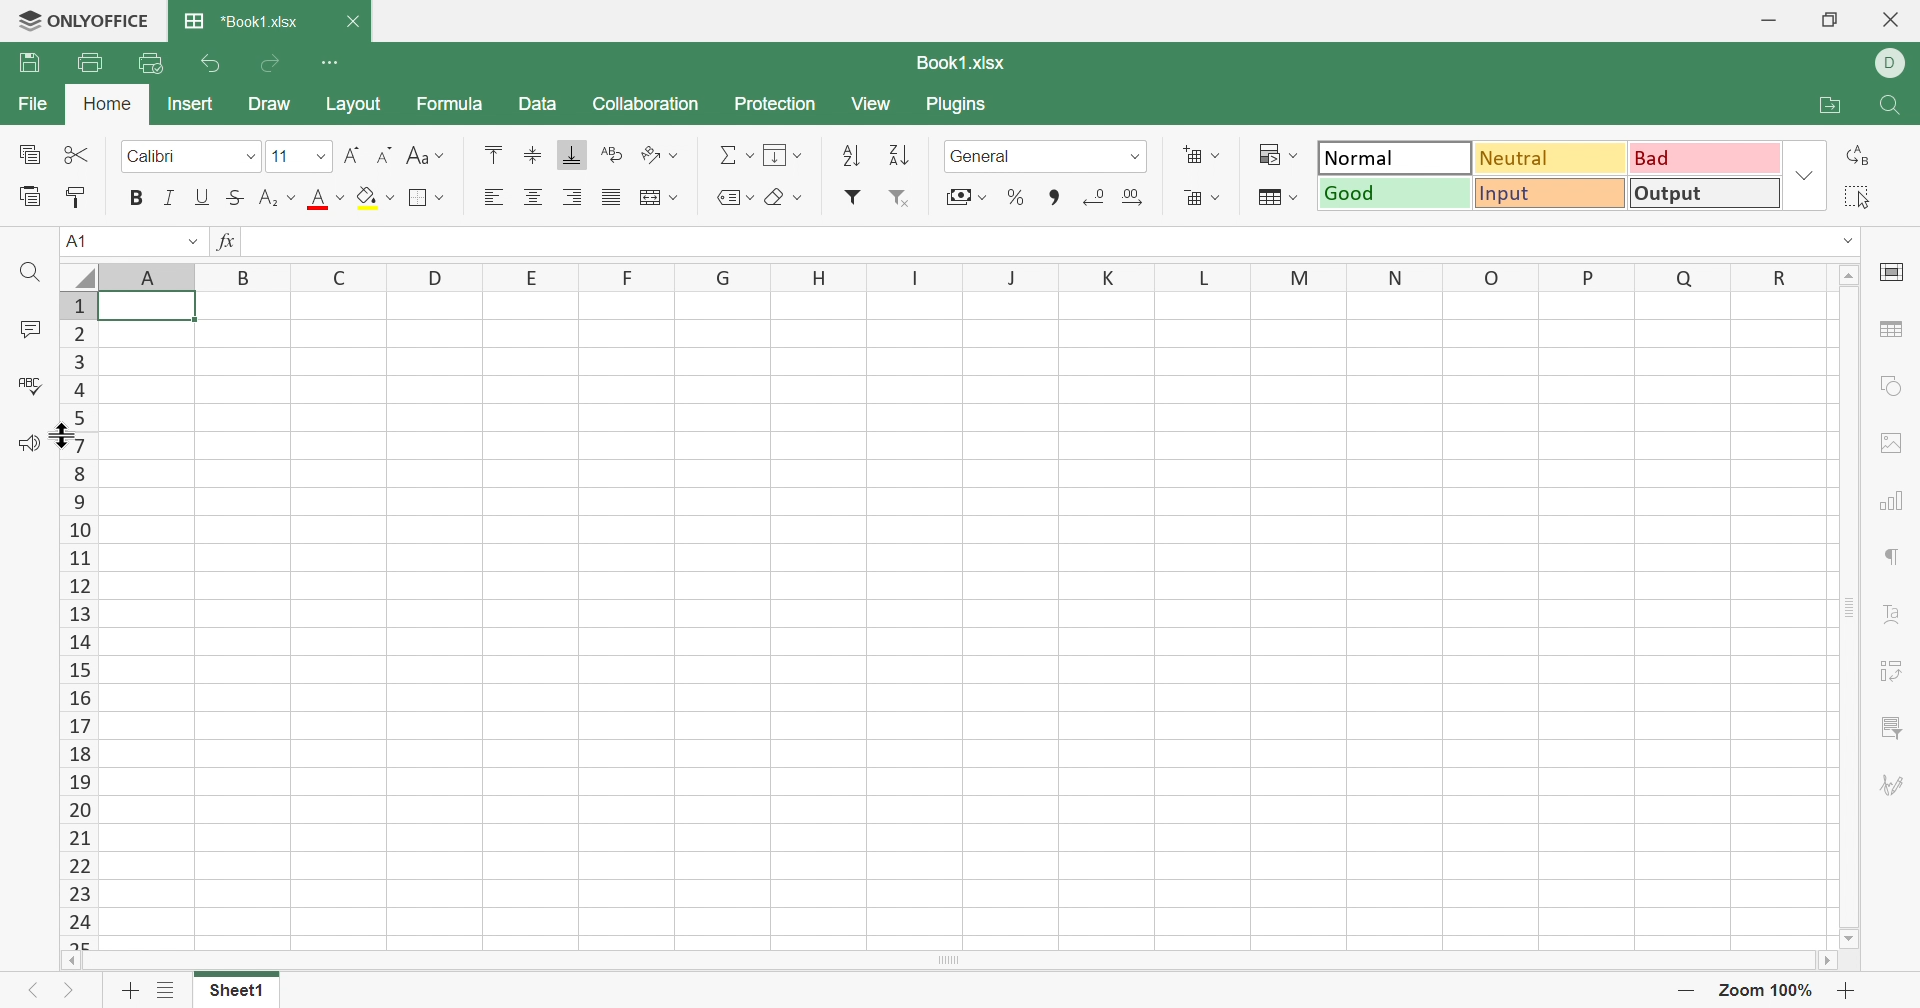 The width and height of the screenshot is (1920, 1008). Describe the element at coordinates (89, 63) in the screenshot. I see `Print` at that location.